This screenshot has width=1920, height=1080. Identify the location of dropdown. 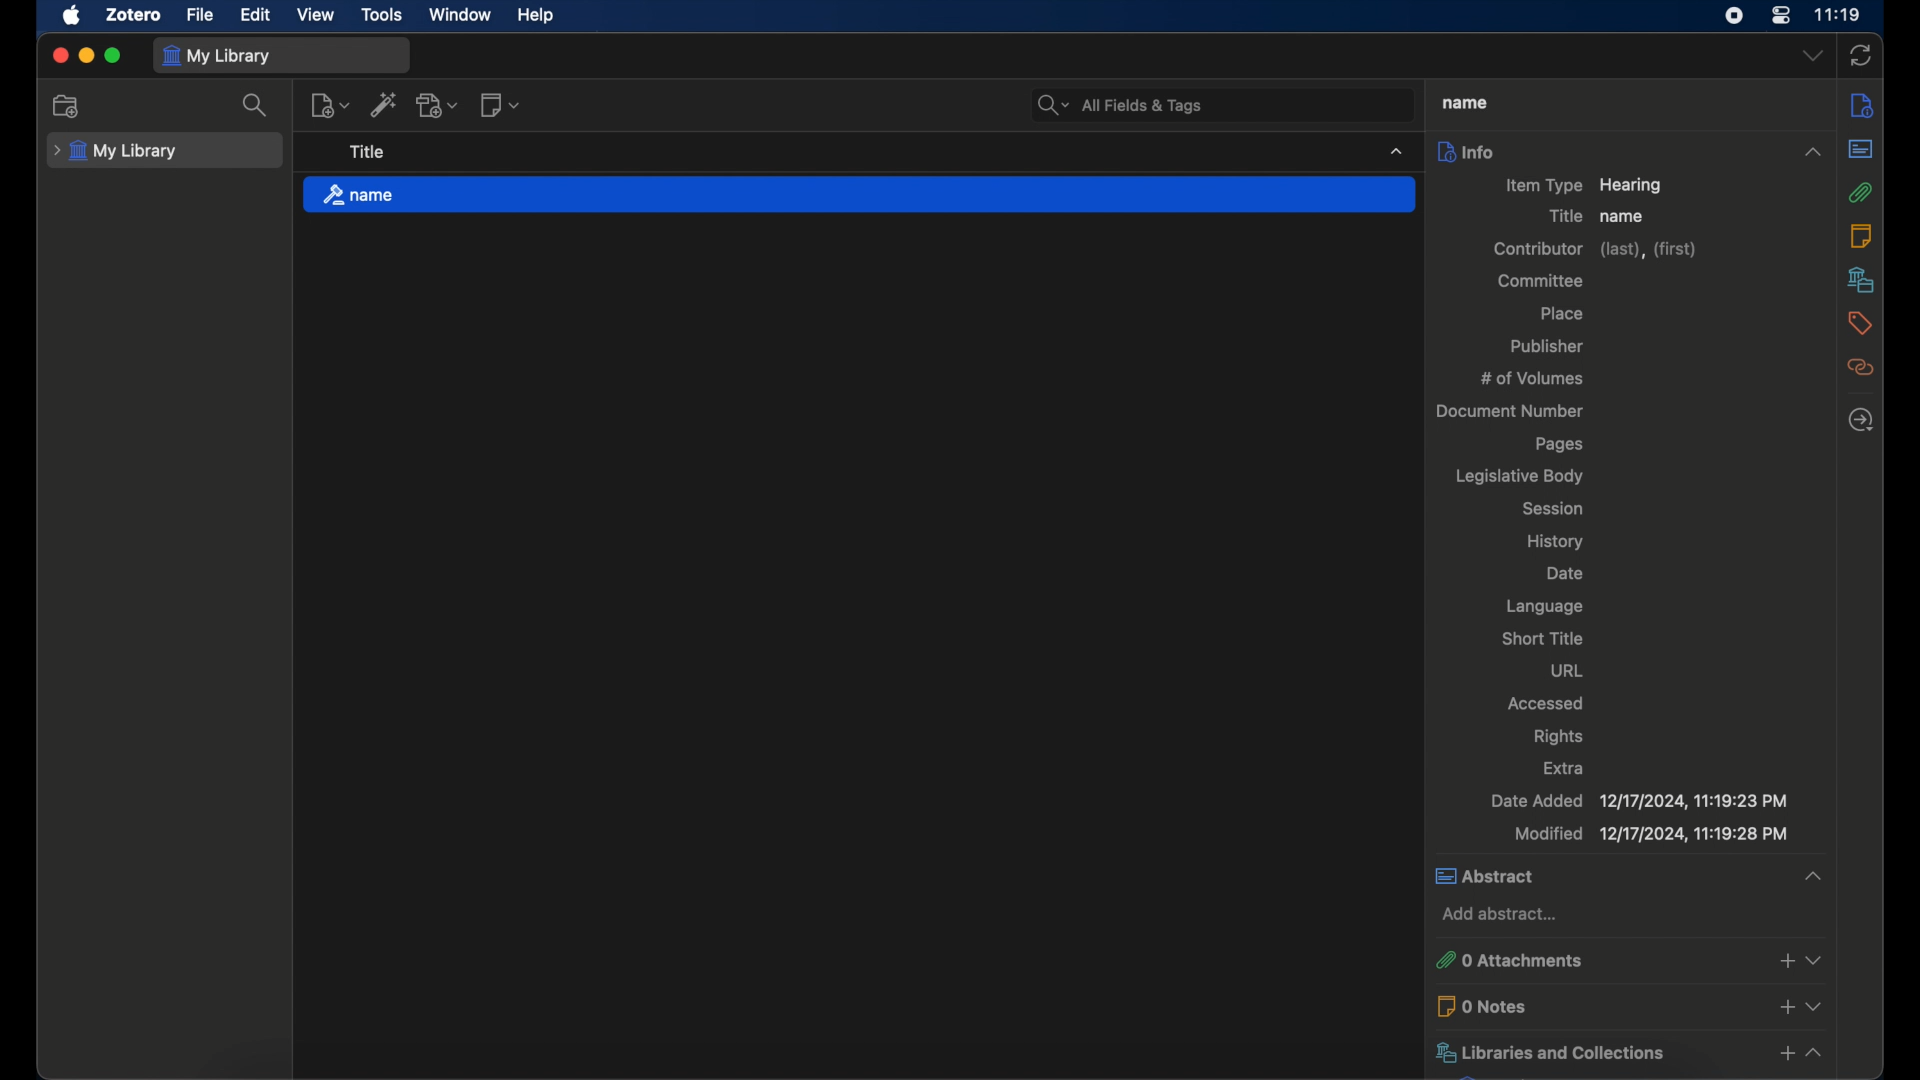
(1813, 56).